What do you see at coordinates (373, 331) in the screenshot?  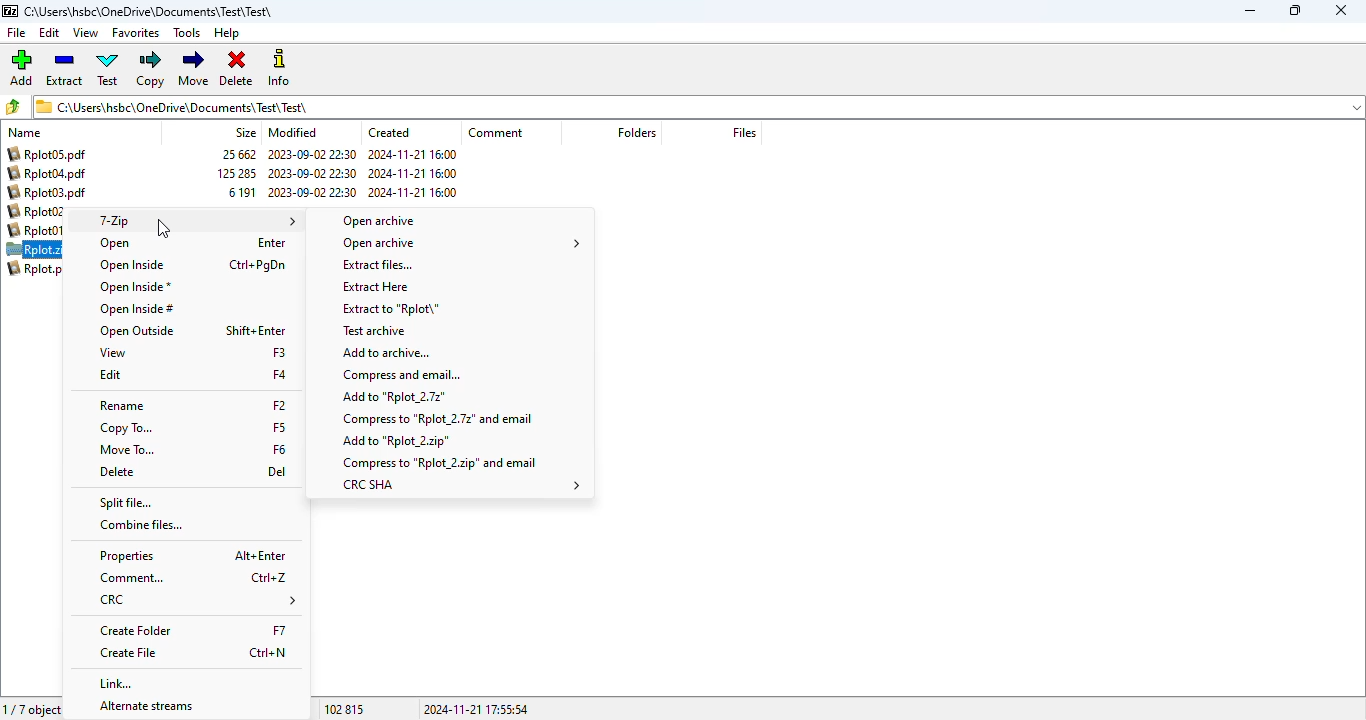 I see `test archive` at bounding box center [373, 331].